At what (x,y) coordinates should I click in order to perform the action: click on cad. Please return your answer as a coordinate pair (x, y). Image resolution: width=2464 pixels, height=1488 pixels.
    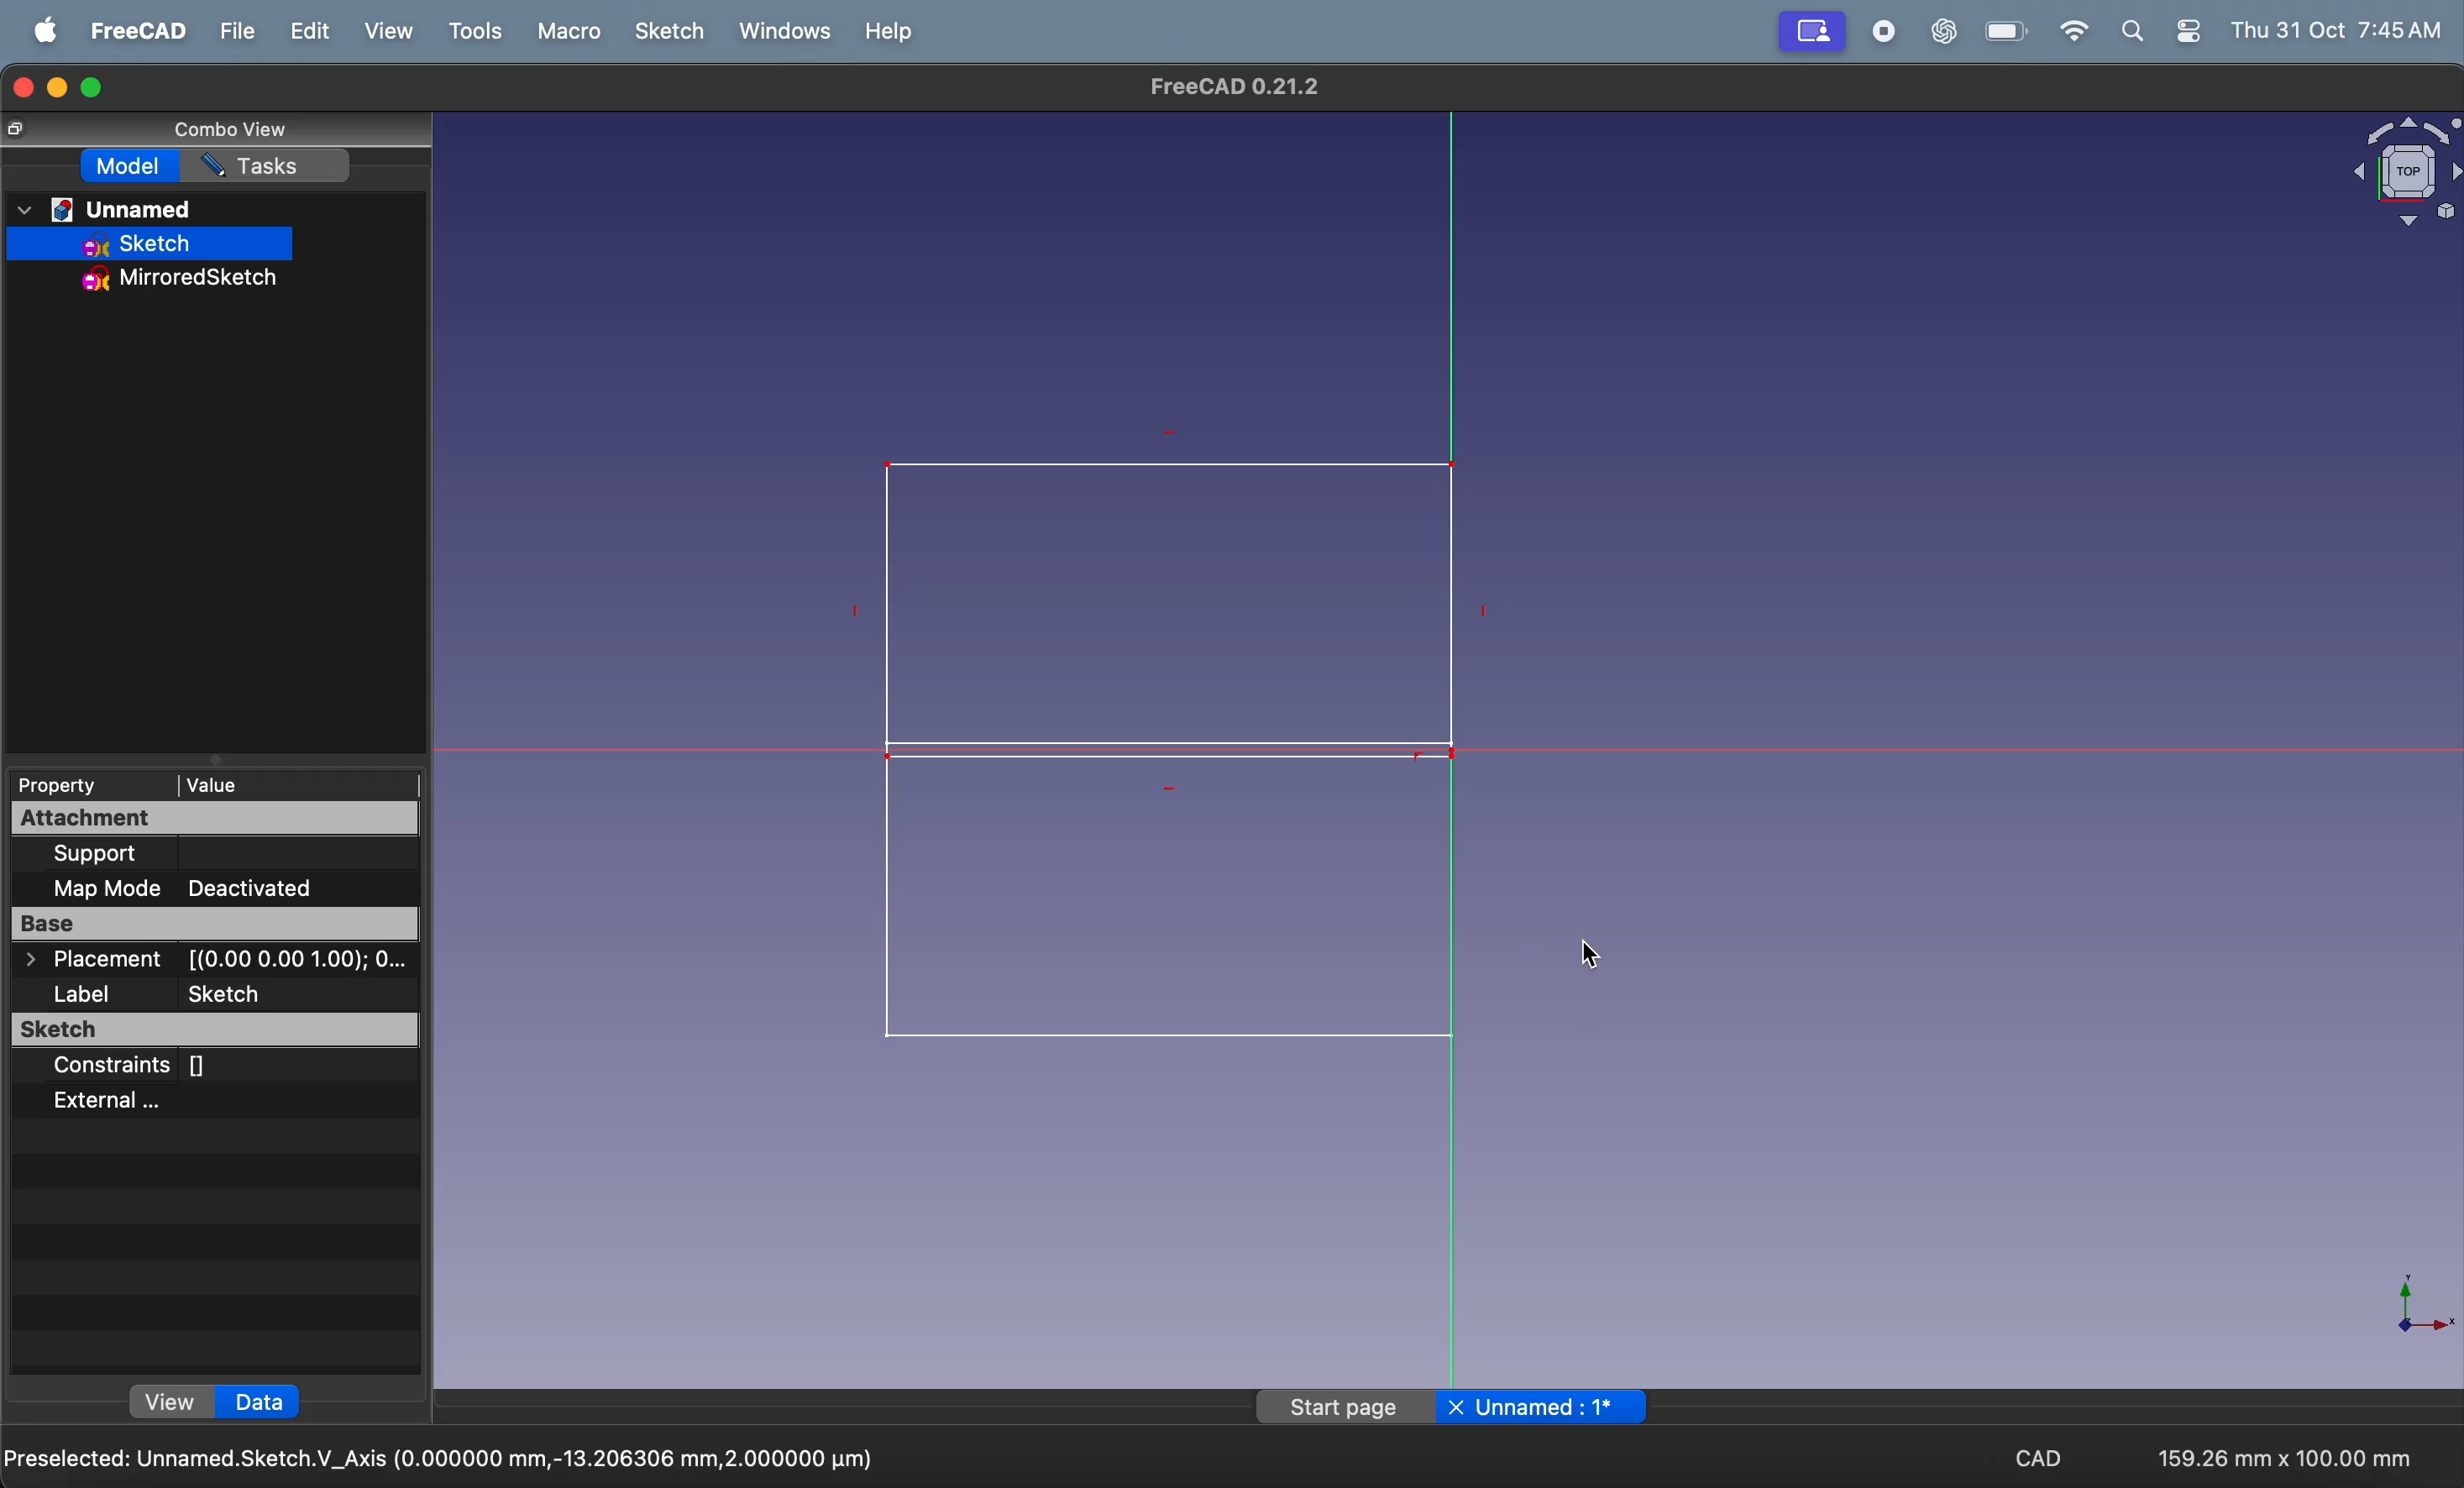
    Looking at the image, I should click on (2030, 1452).